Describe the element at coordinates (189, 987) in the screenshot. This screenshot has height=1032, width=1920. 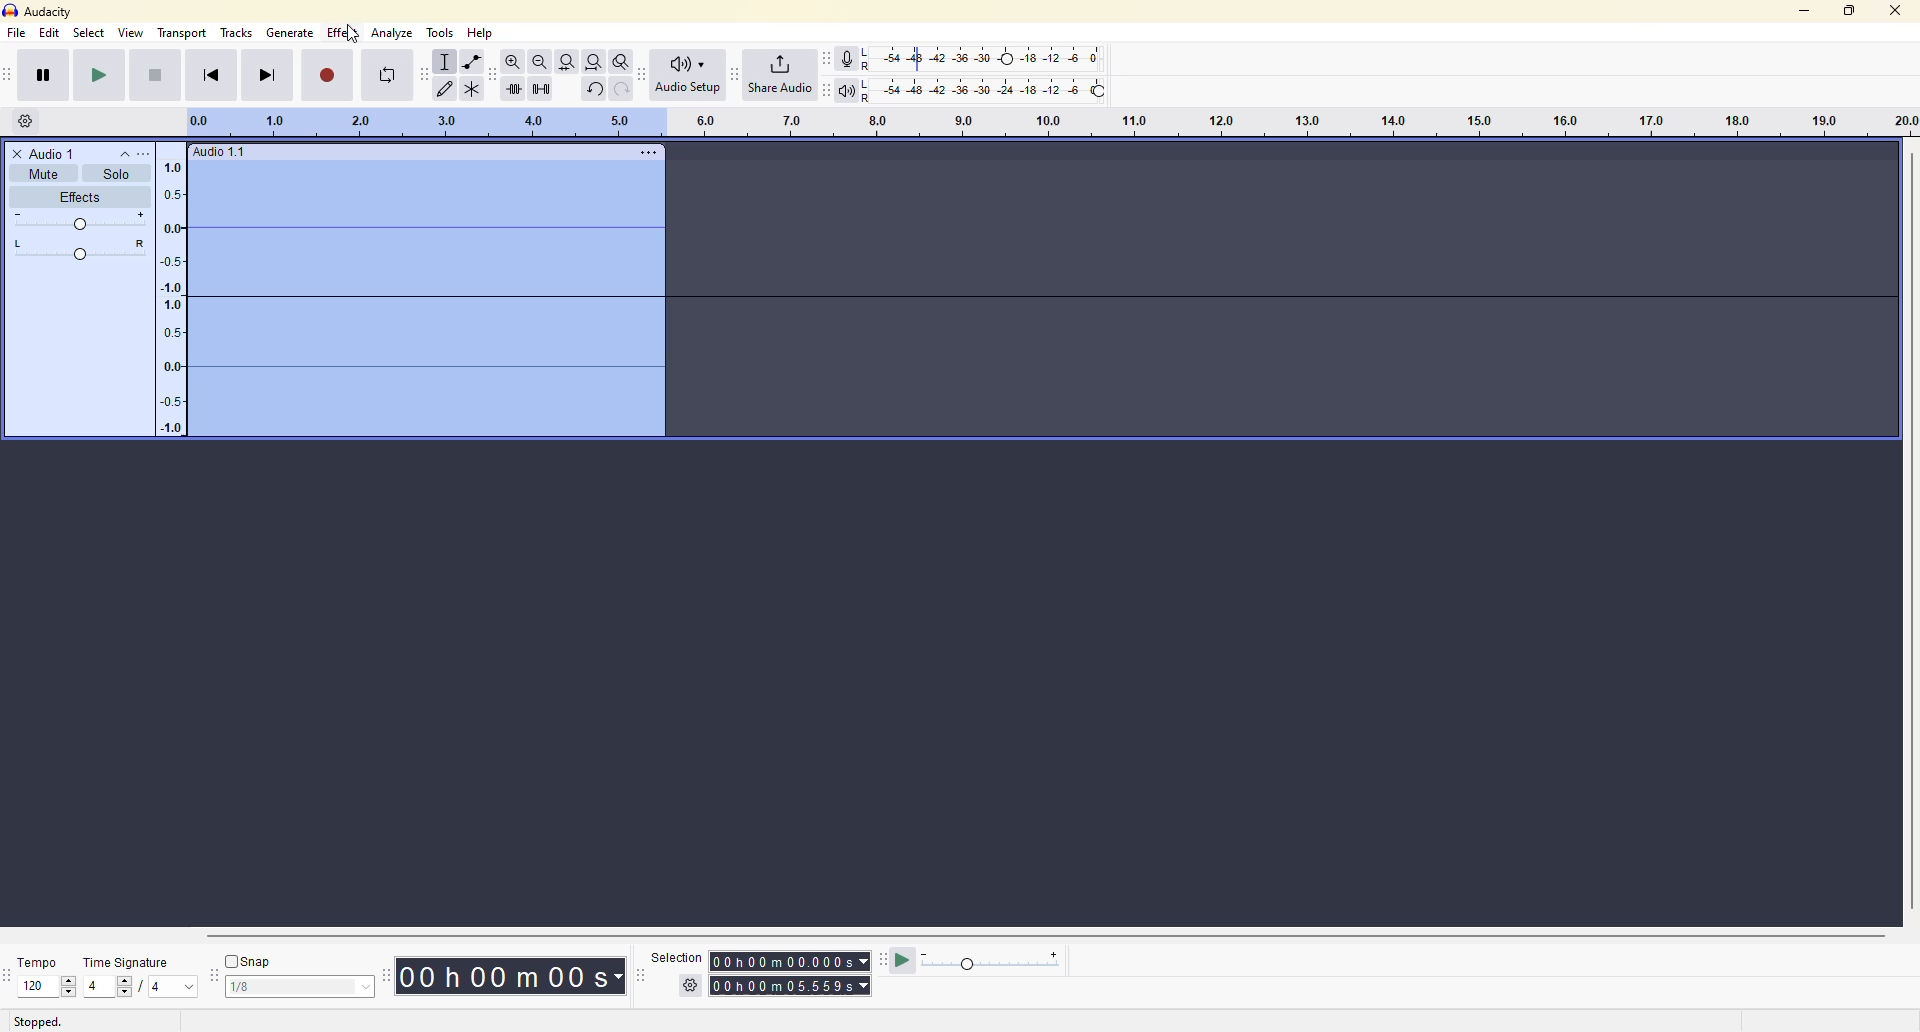
I see `drop down` at that location.